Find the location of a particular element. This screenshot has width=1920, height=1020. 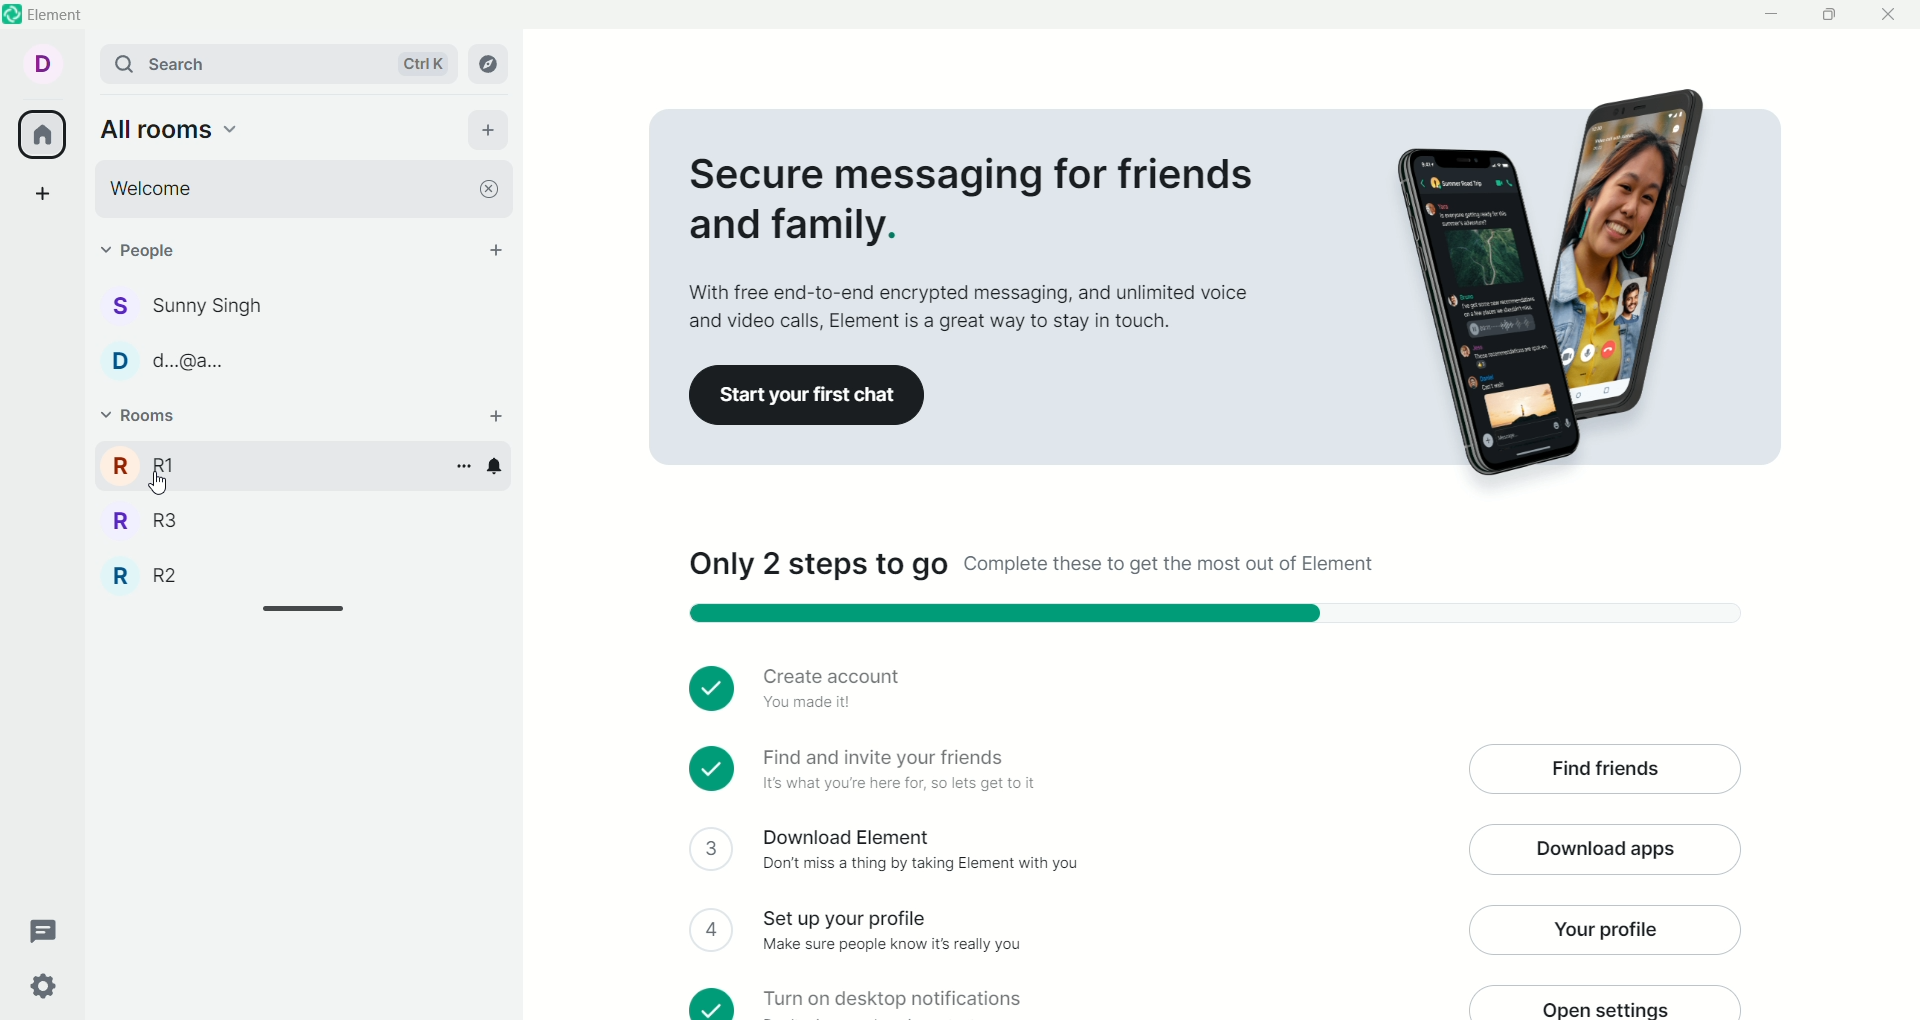

Cursor is located at coordinates (158, 483).